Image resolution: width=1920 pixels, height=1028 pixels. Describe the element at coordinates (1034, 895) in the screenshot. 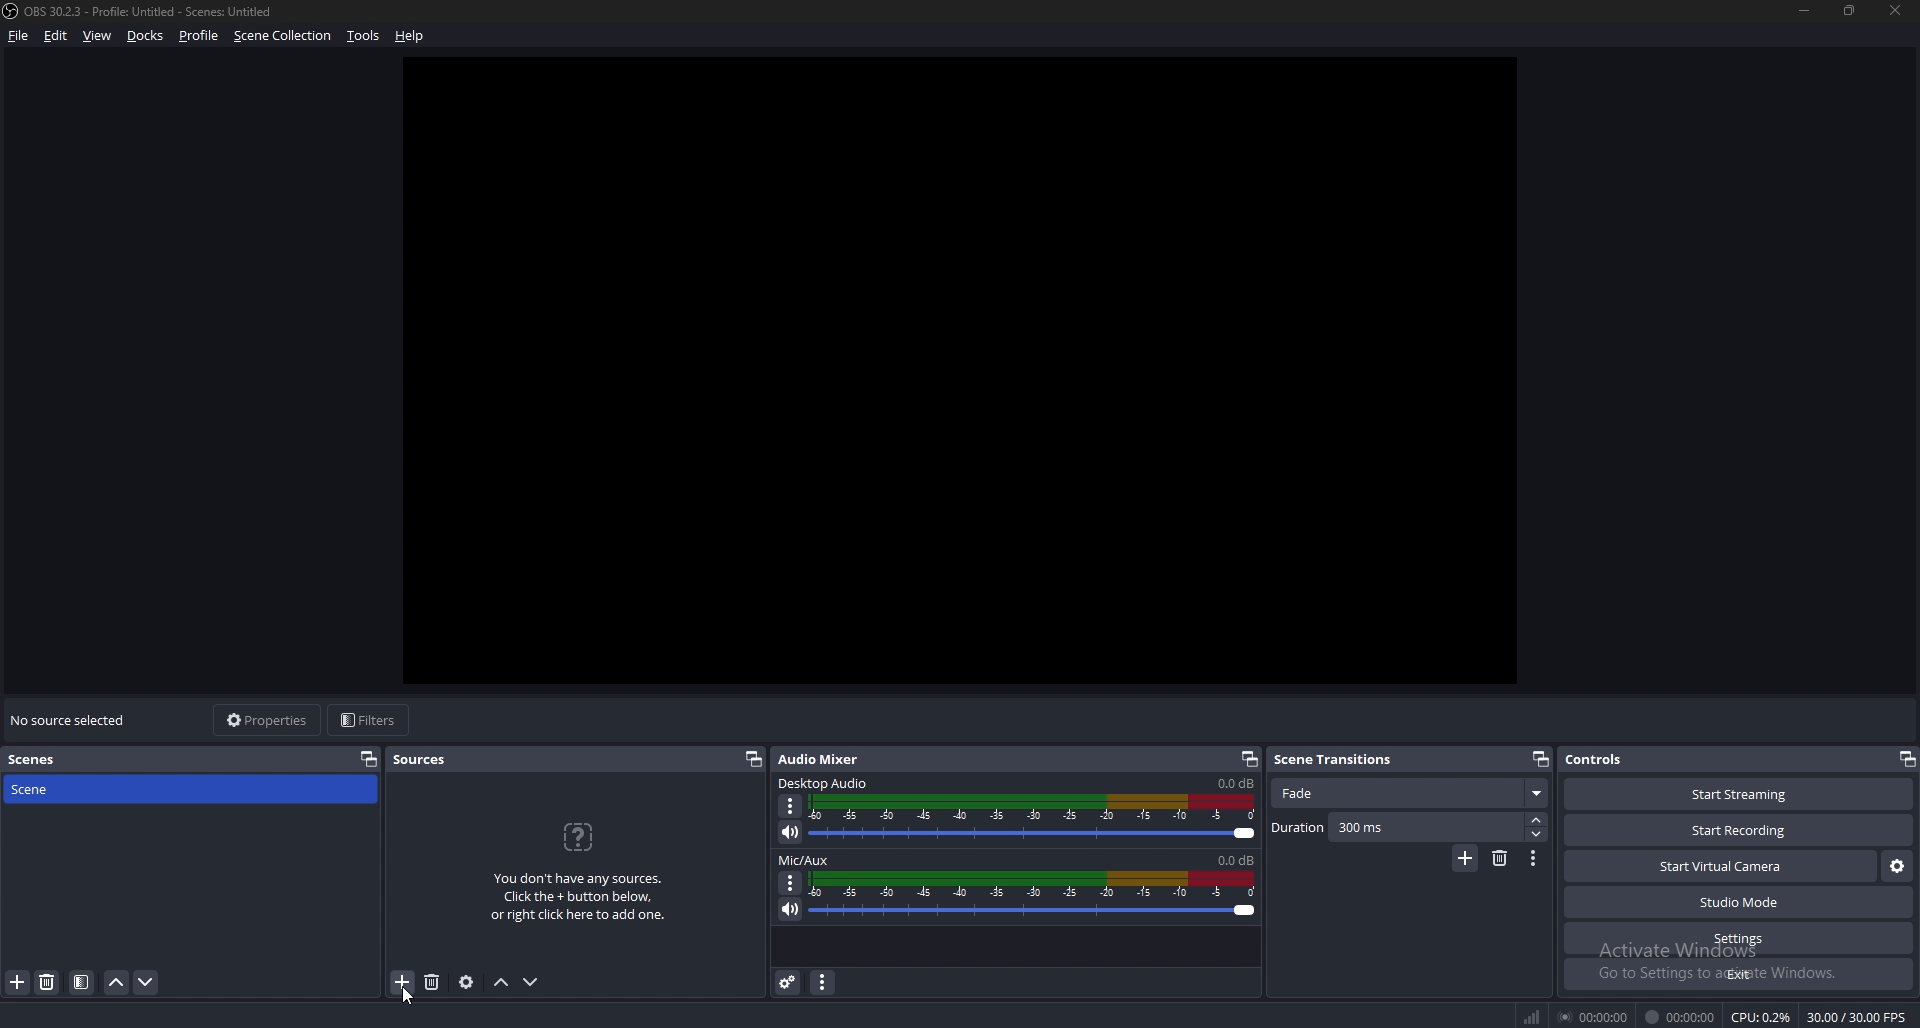

I see ` mic Soundbar` at that location.